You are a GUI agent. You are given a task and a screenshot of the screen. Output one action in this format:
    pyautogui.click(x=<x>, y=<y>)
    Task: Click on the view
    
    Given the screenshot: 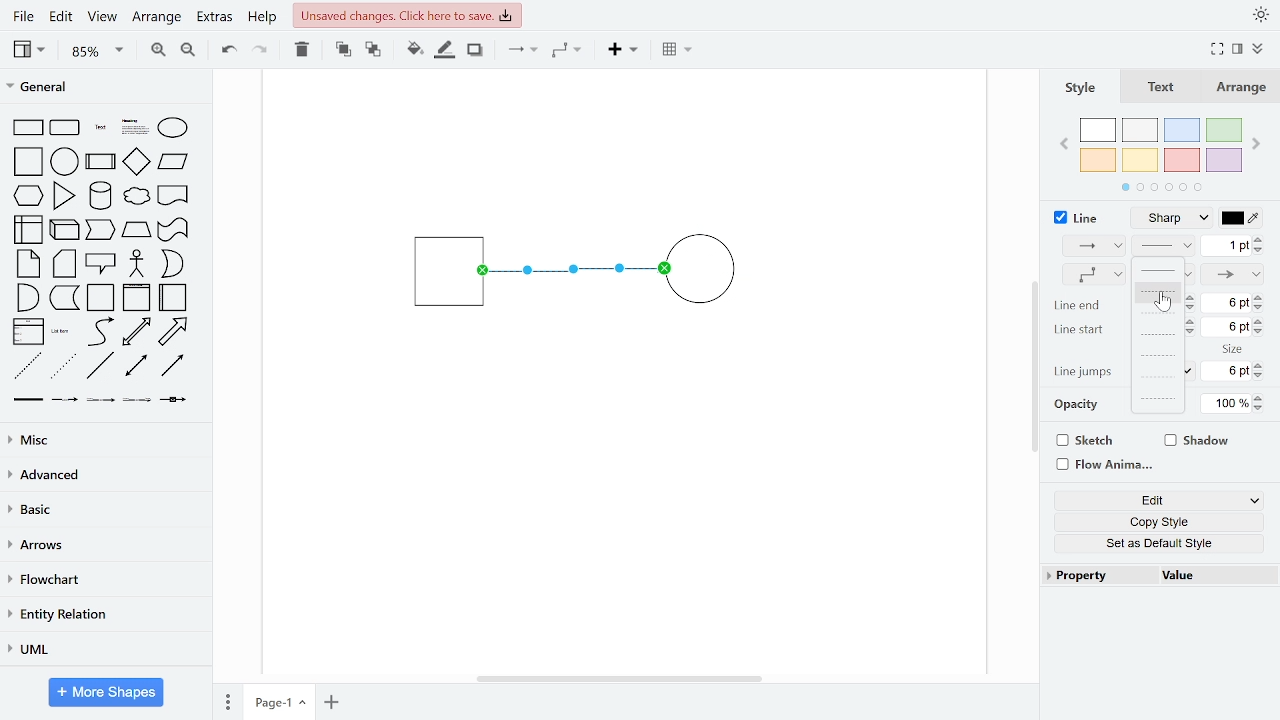 What is the action you would take?
    pyautogui.click(x=32, y=49)
    